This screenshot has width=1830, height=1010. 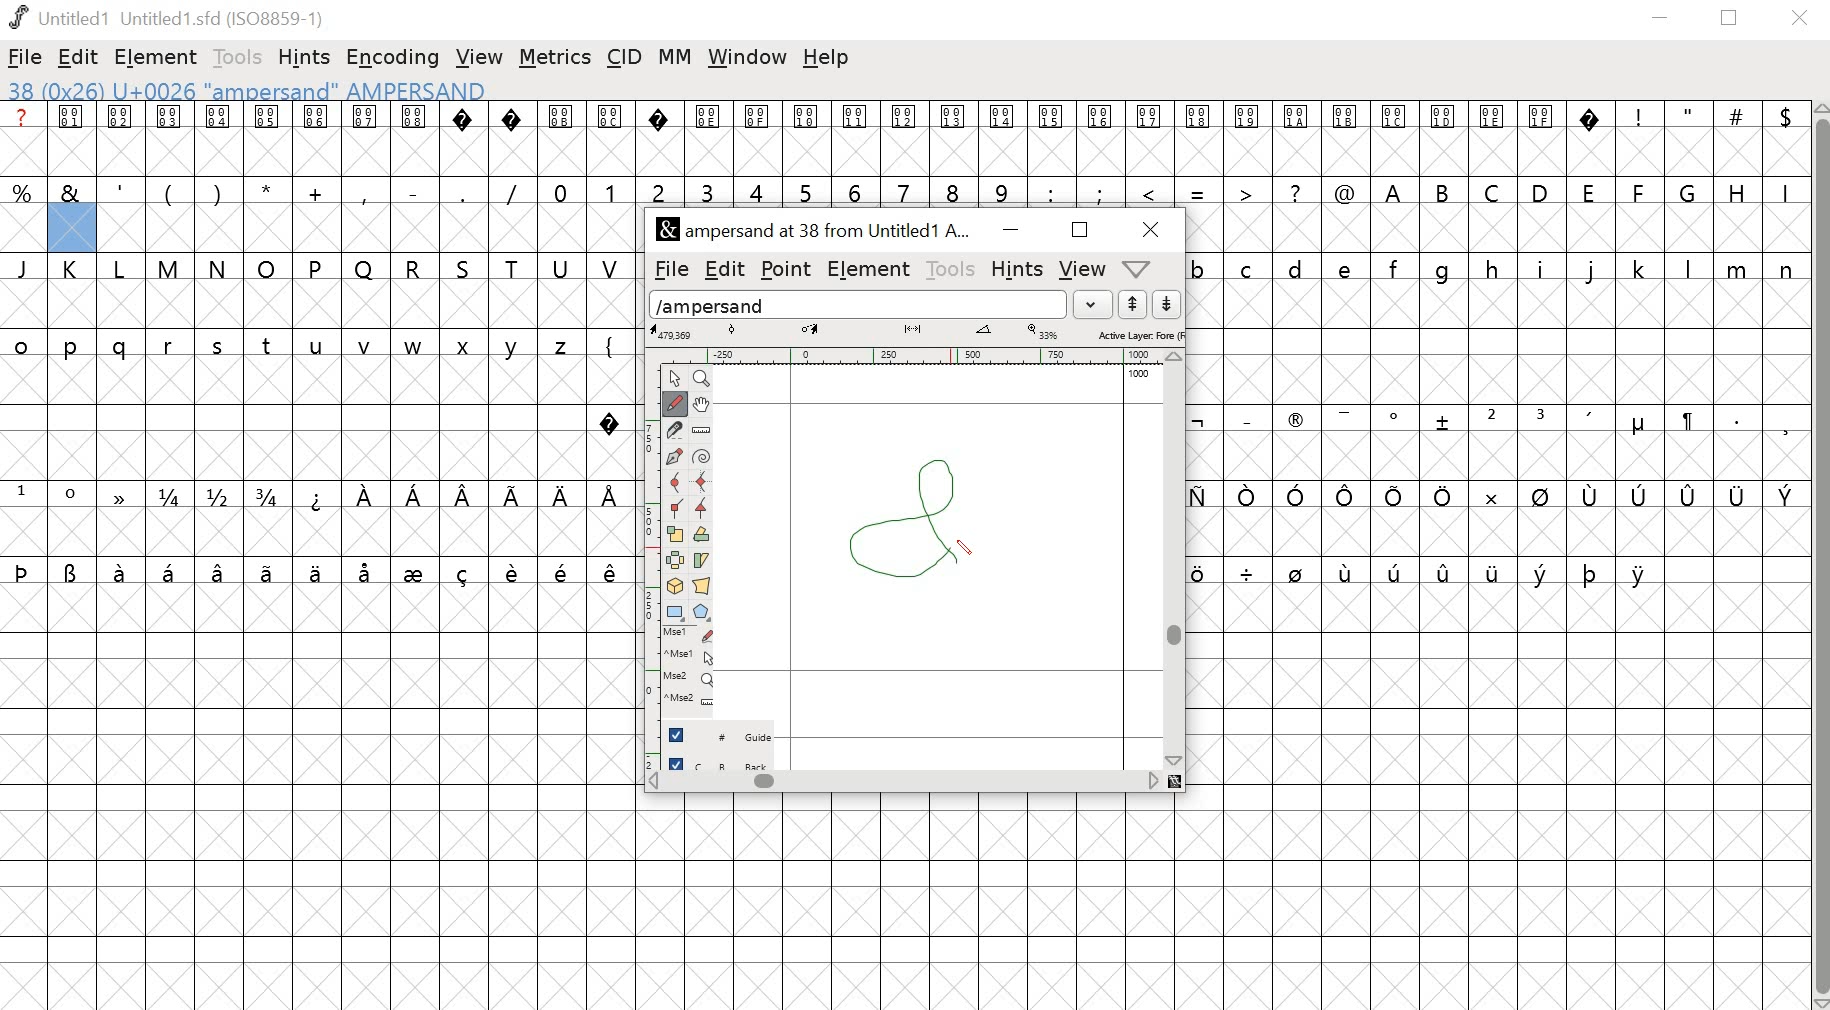 I want to click on symbol, so click(x=561, y=496).